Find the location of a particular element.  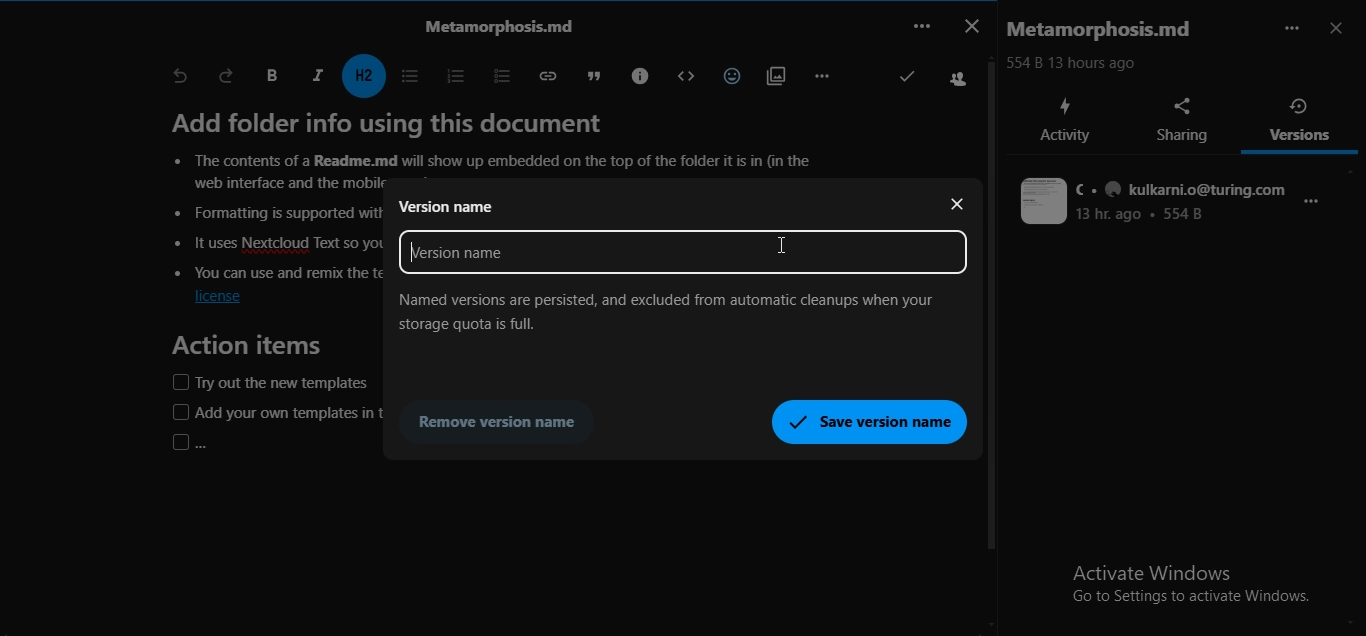

bold is located at coordinates (271, 76).